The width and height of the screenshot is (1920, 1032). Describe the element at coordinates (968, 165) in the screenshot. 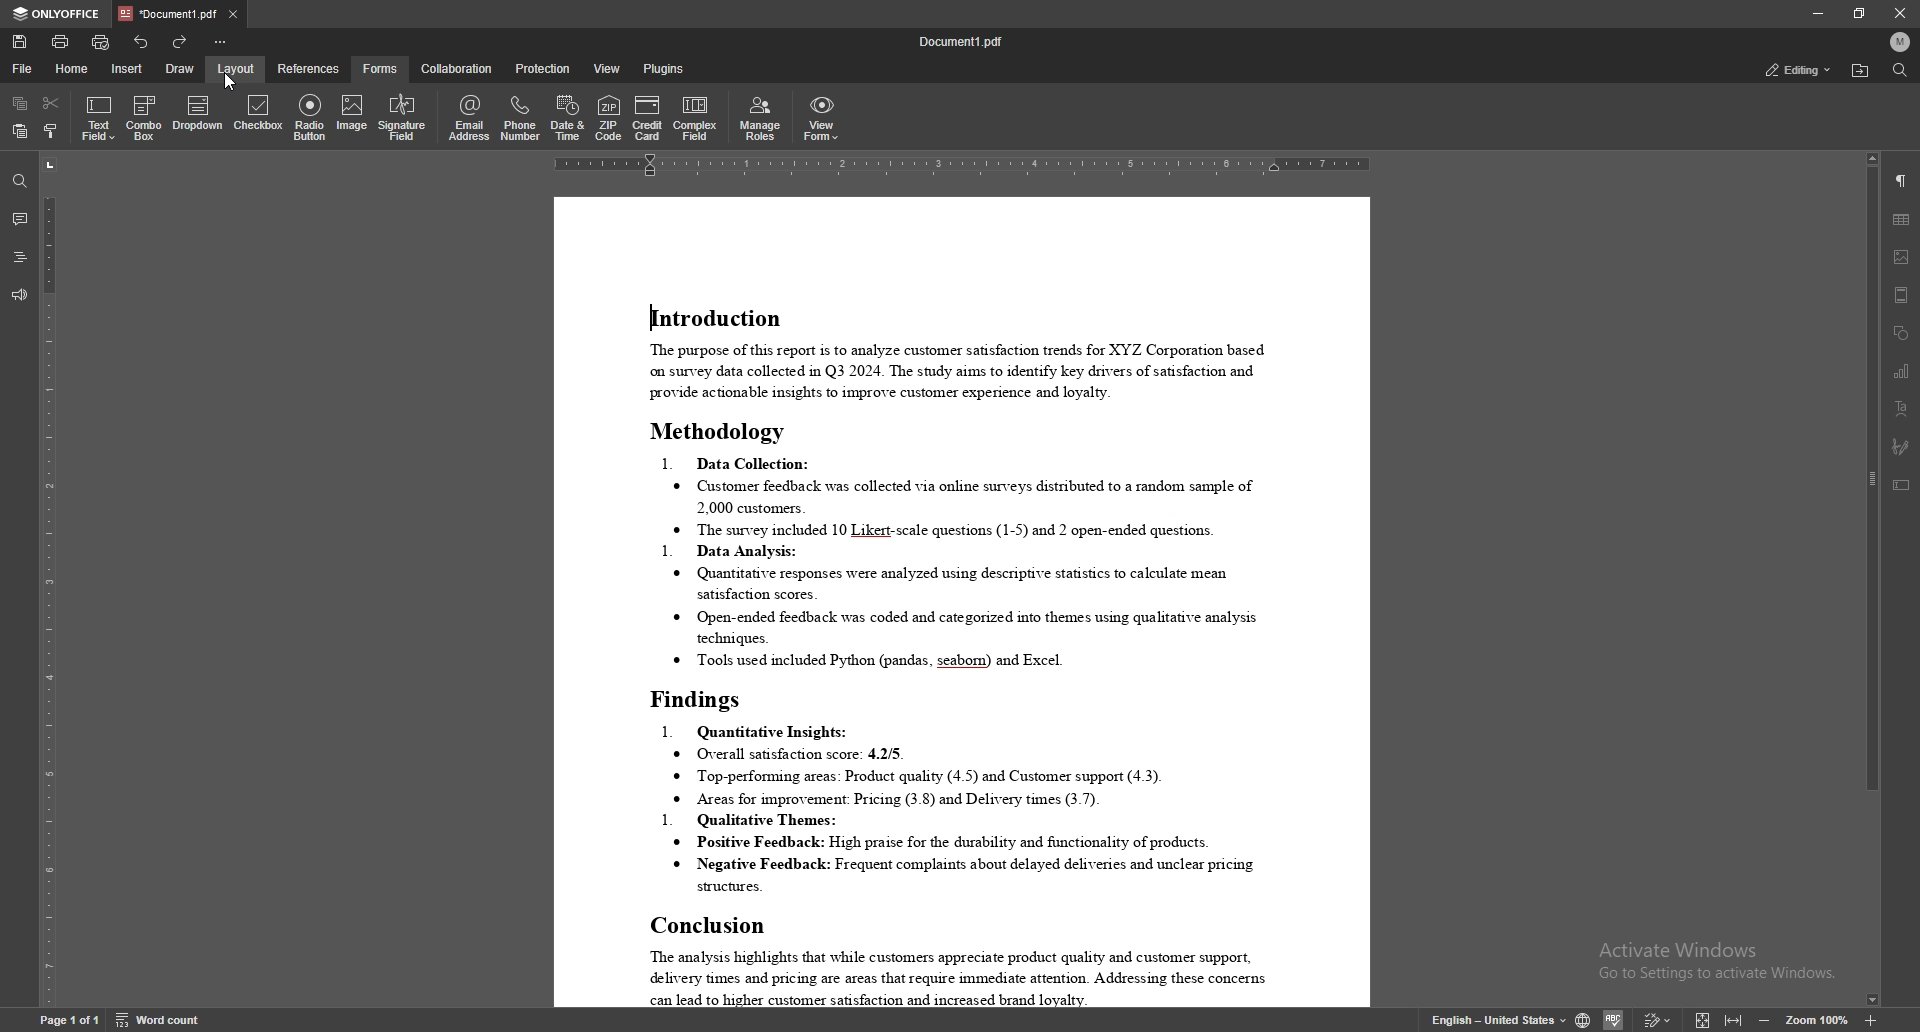

I see `horizontal scale` at that location.